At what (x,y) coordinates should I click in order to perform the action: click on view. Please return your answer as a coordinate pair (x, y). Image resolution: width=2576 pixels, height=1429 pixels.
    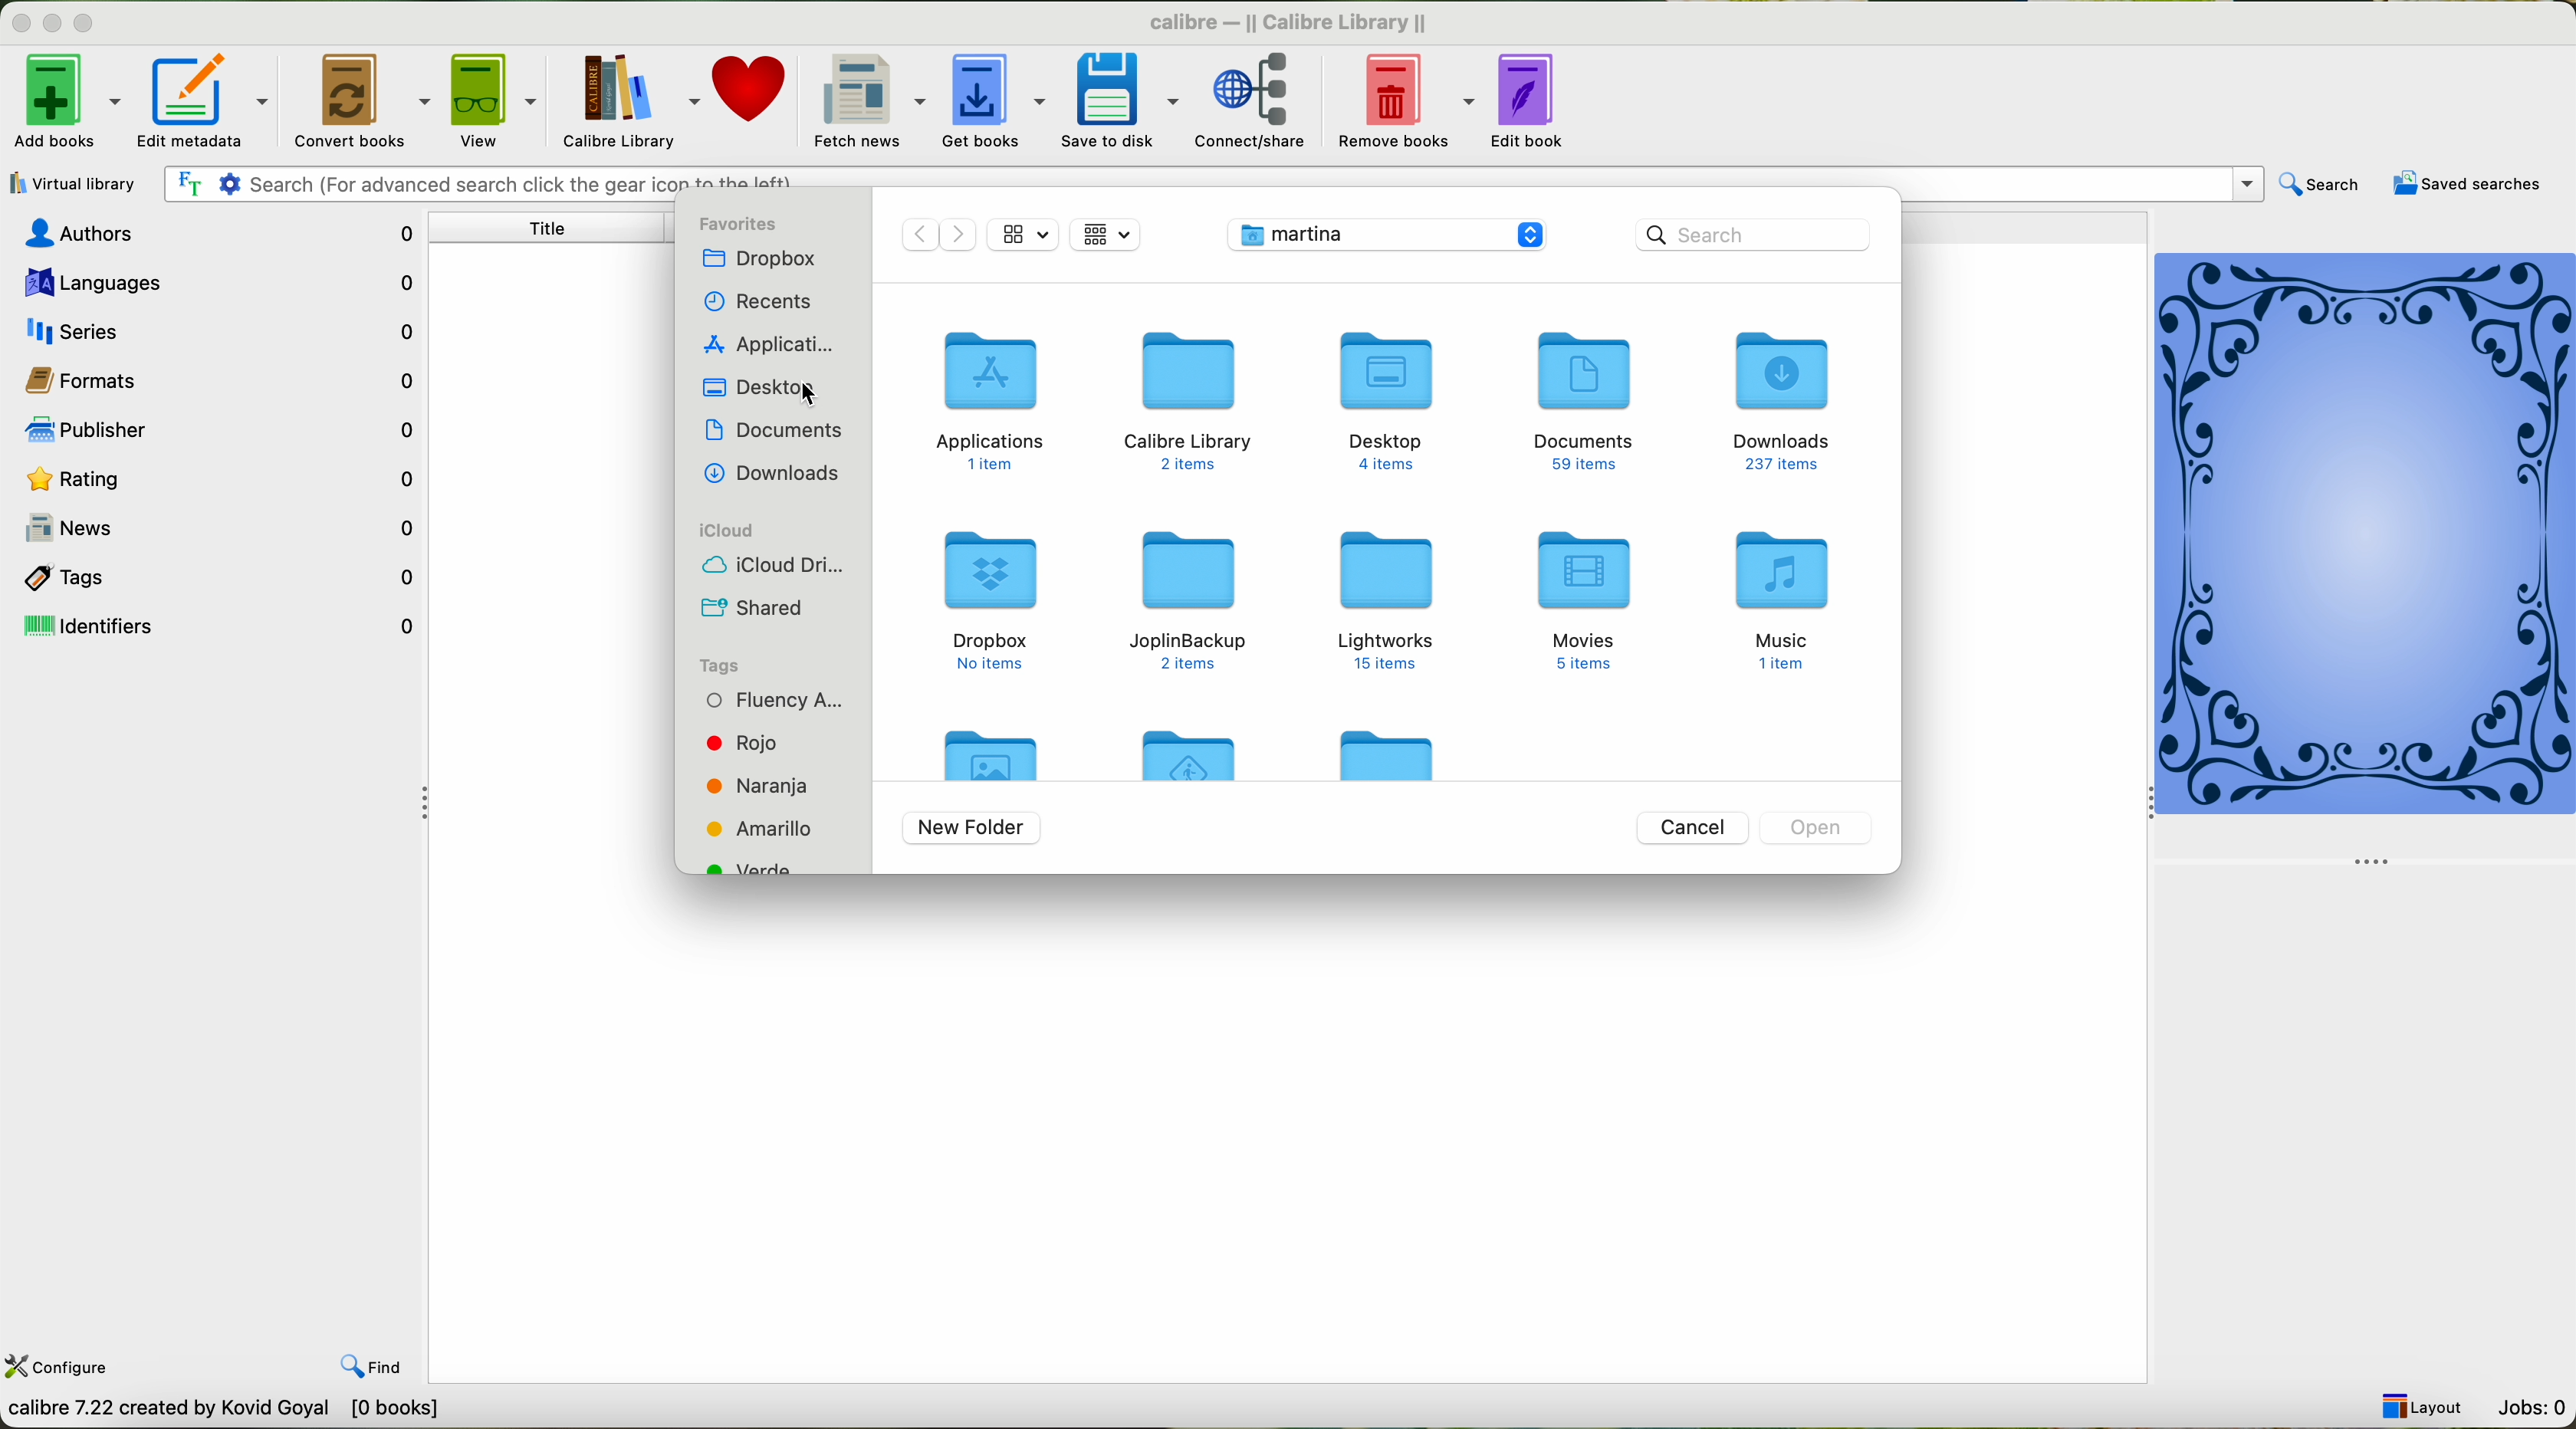
    Looking at the image, I should click on (496, 101).